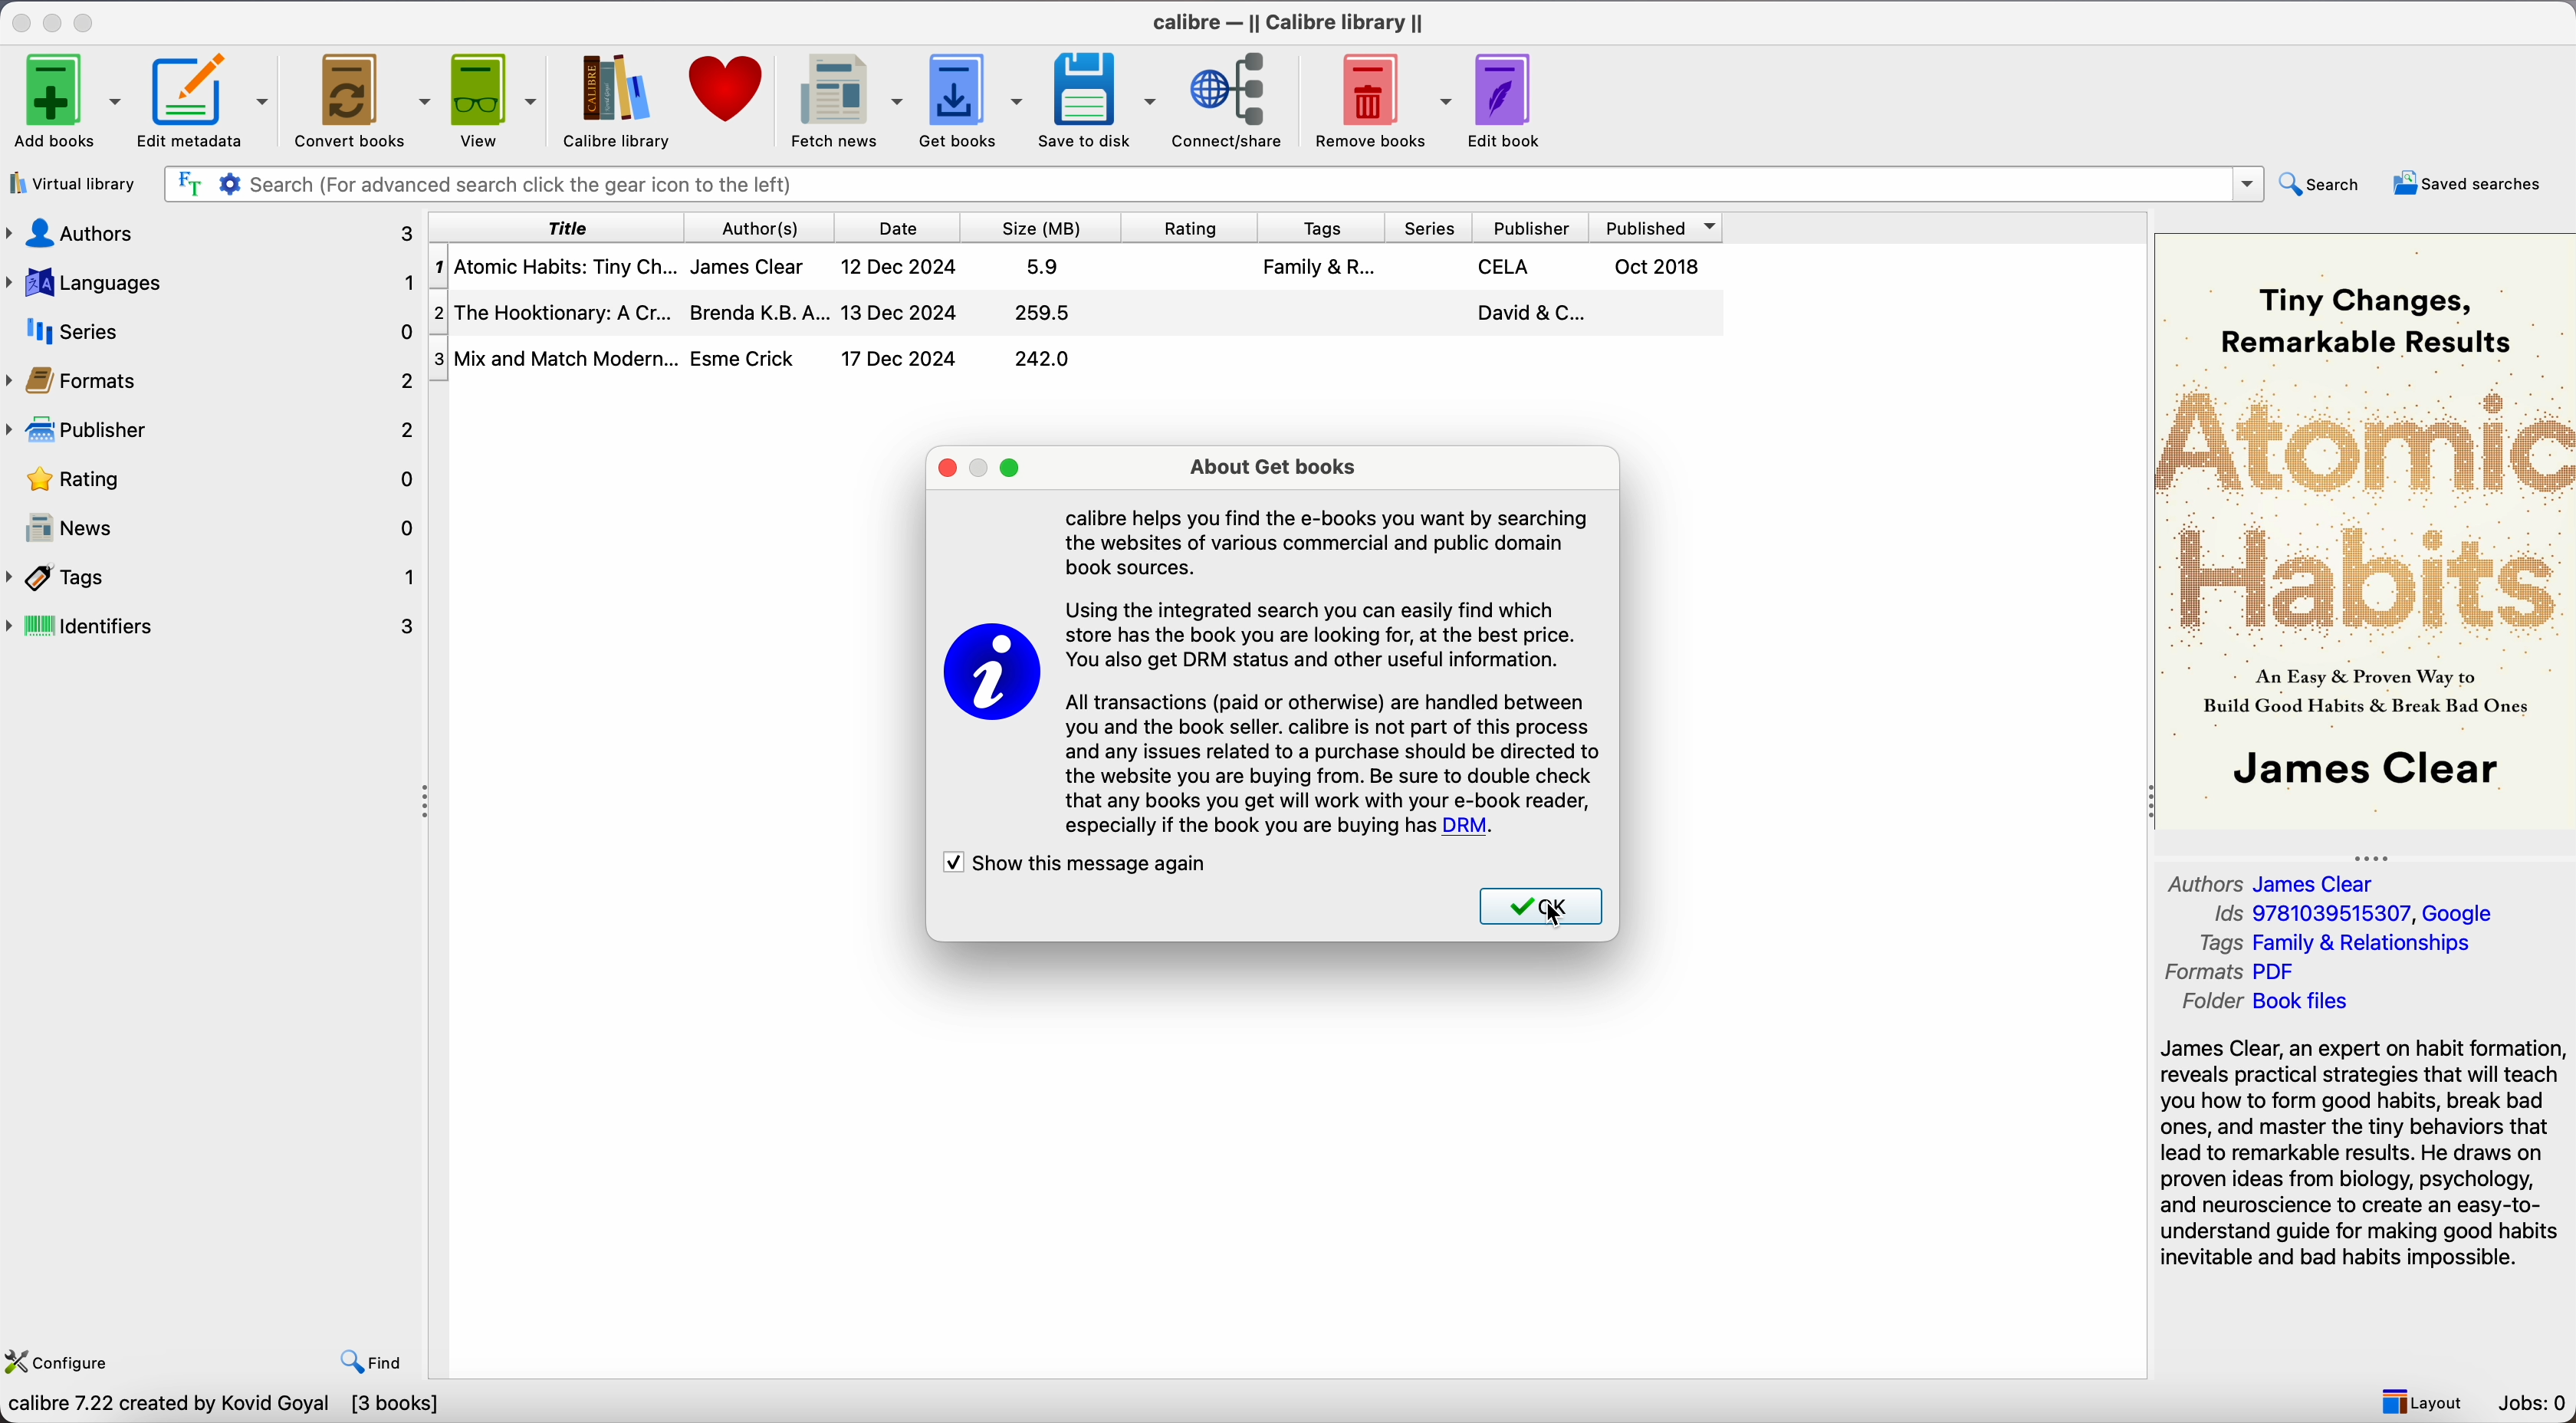 The width and height of the screenshot is (2576, 1423). Describe the element at coordinates (899, 312) in the screenshot. I see `13 Dec 2024` at that location.